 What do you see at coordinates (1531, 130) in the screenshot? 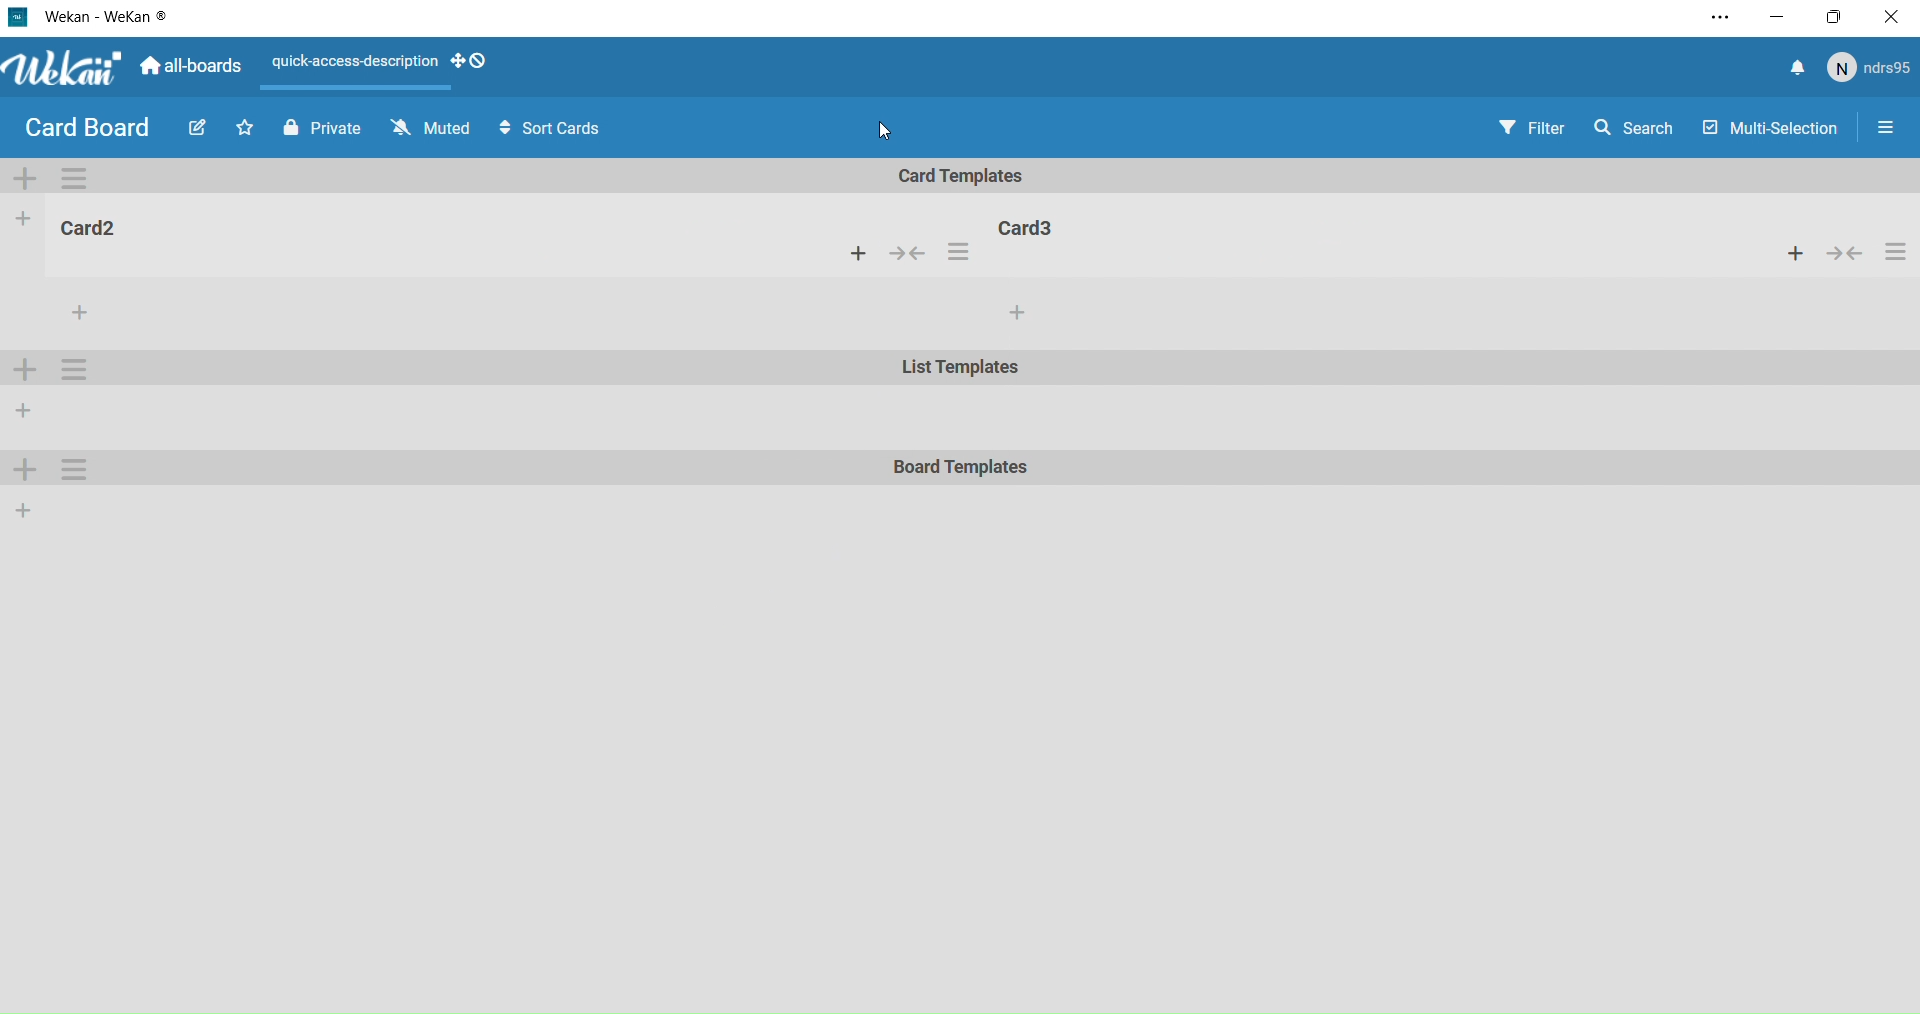
I see `Filter` at bounding box center [1531, 130].